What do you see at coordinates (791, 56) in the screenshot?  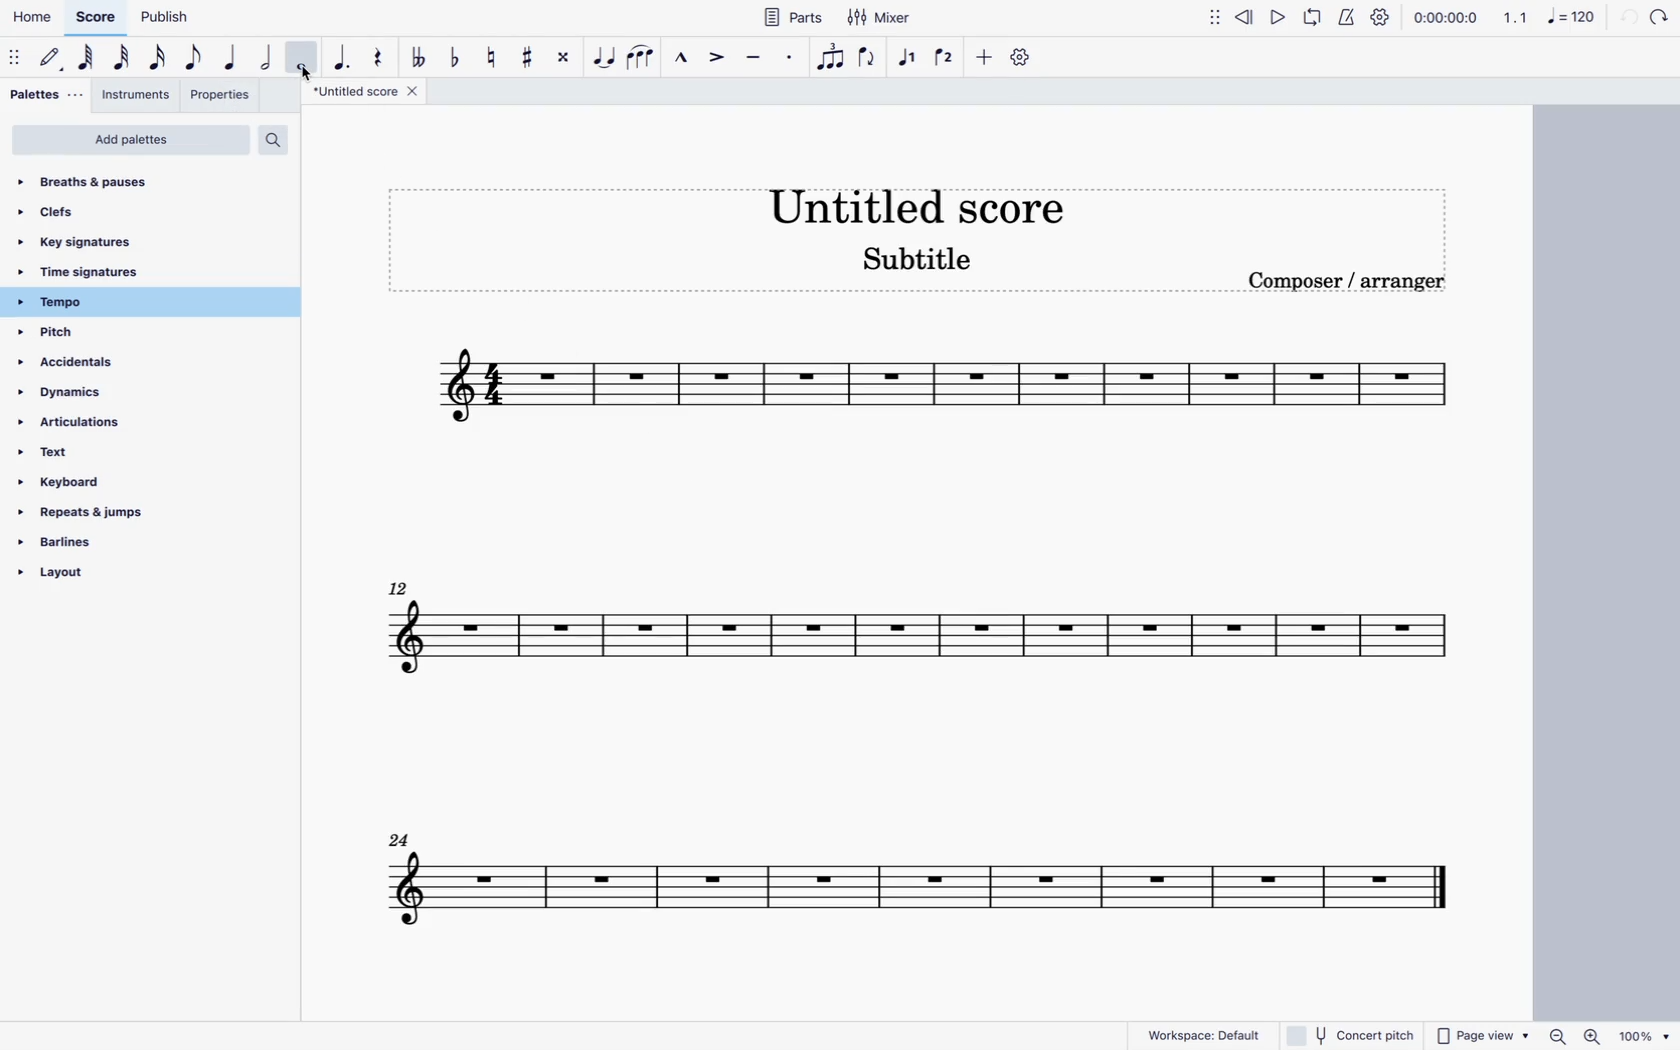 I see `staccato` at bounding box center [791, 56].